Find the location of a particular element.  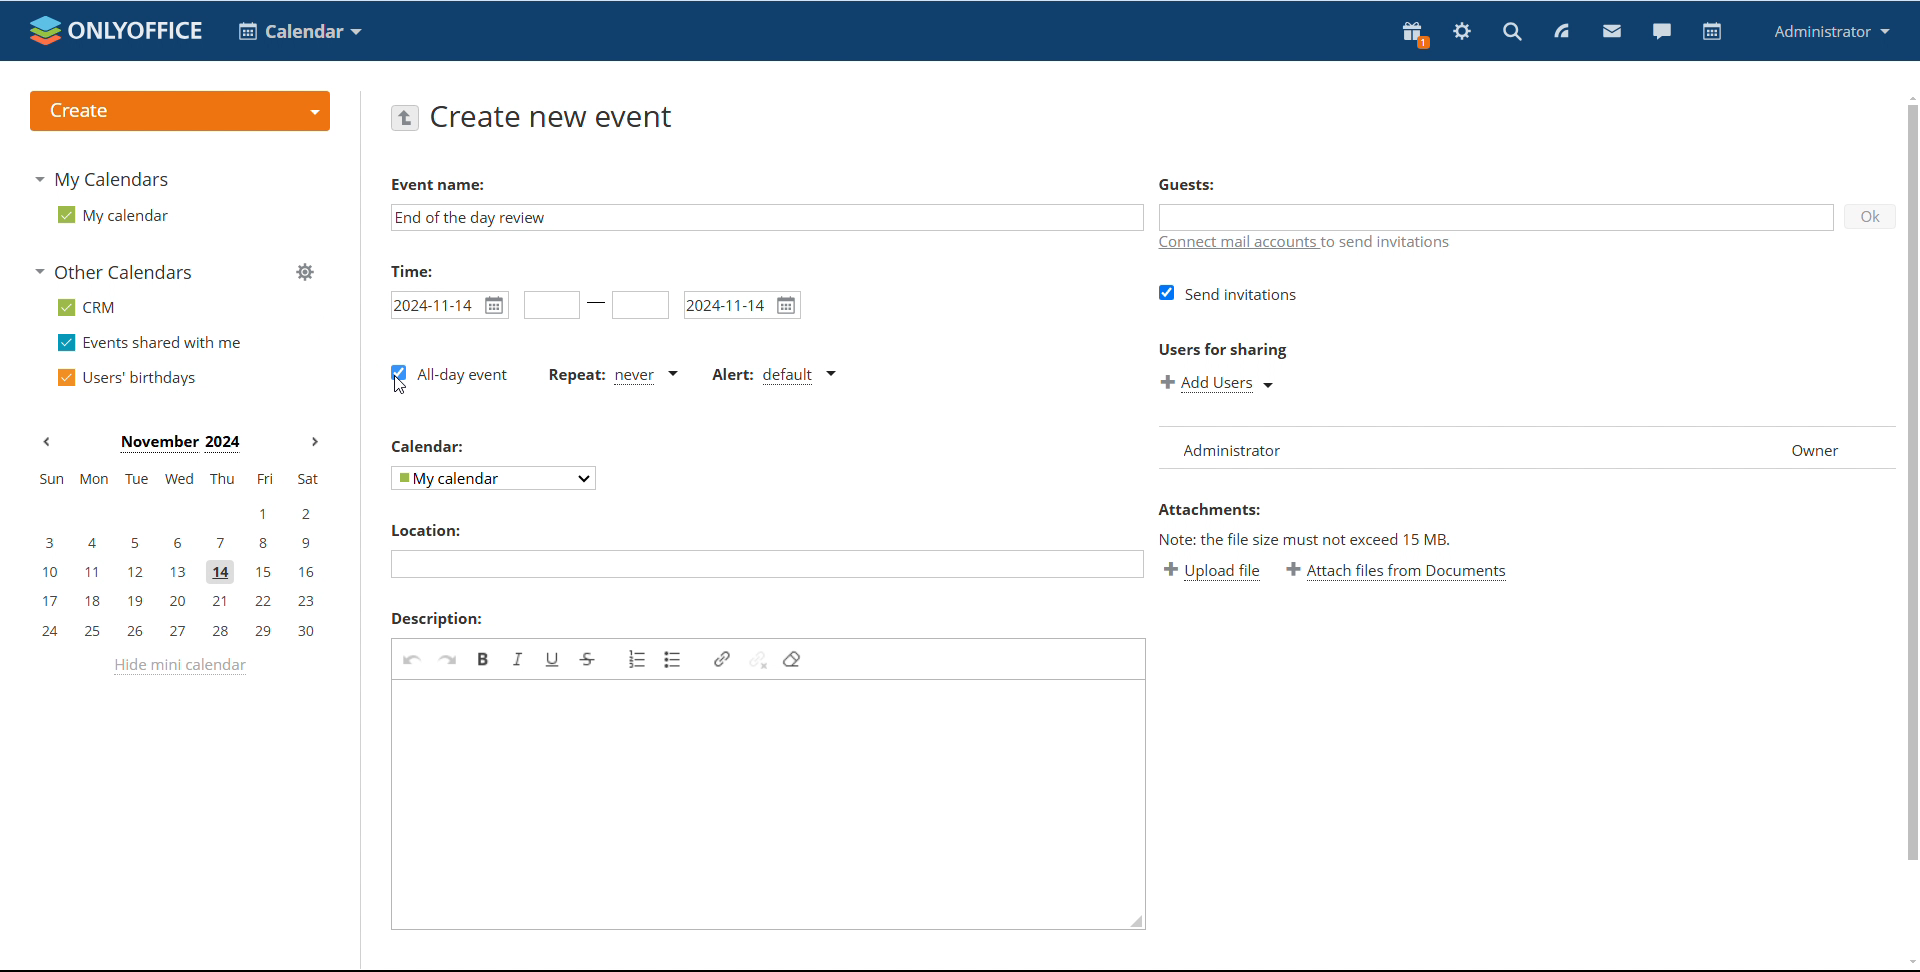

link is located at coordinates (722, 659).